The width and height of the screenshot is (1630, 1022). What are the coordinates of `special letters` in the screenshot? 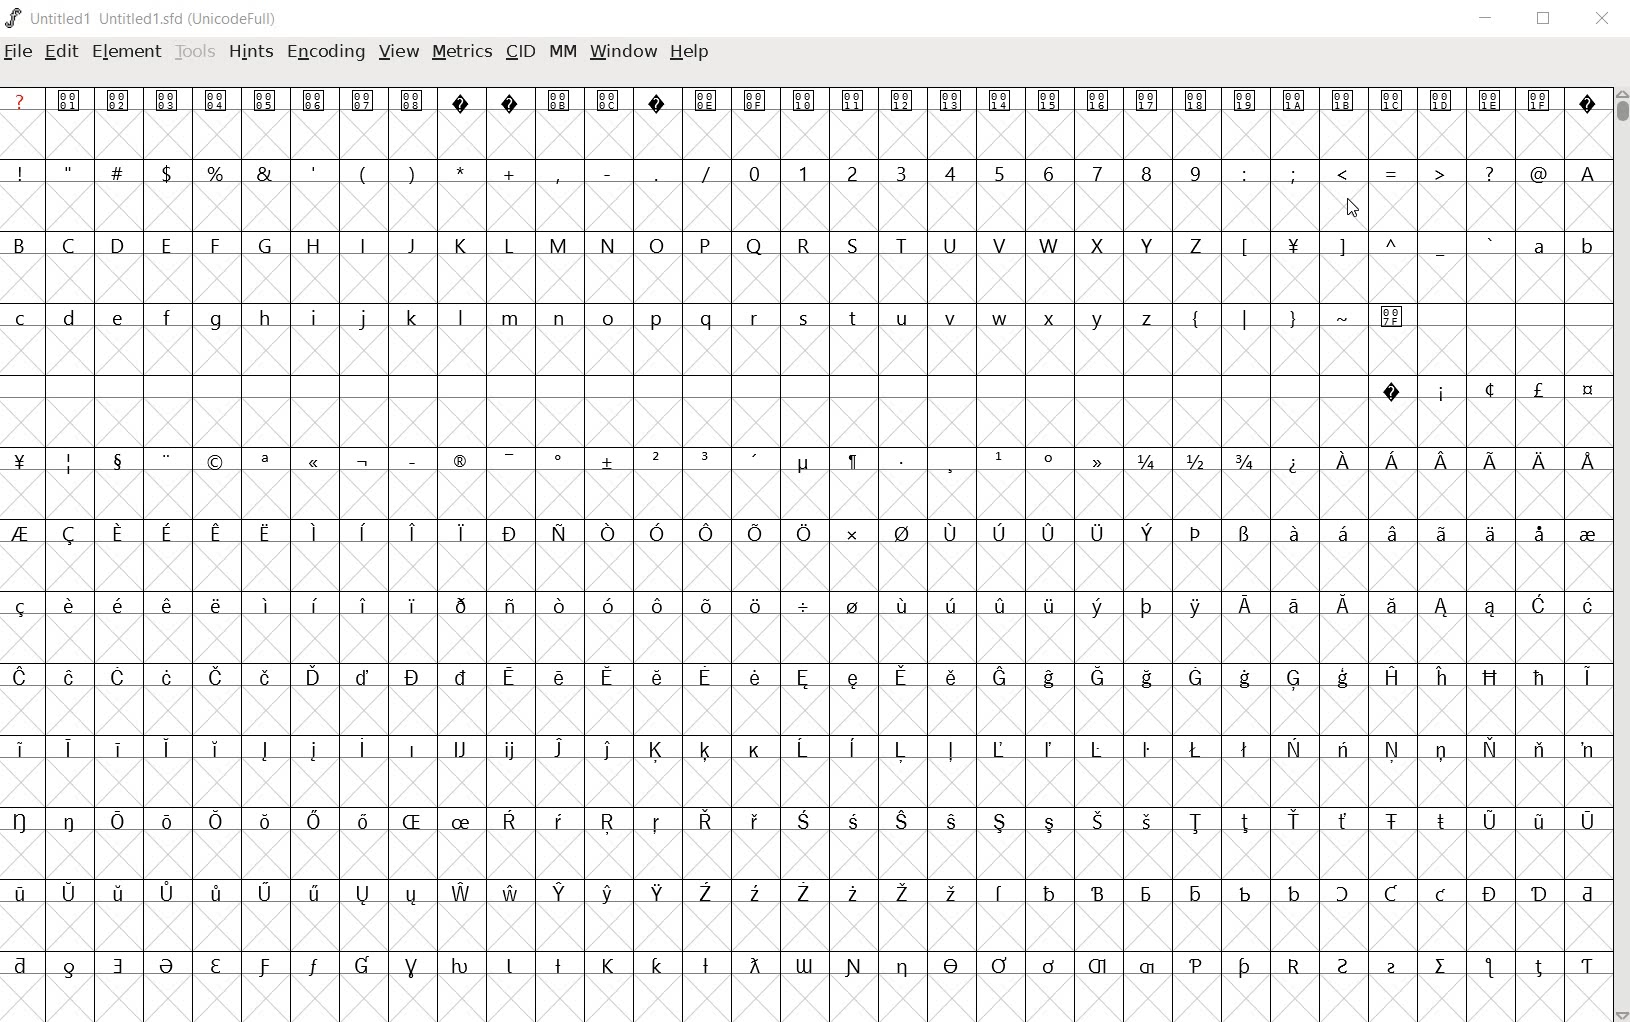 It's located at (1438, 460).